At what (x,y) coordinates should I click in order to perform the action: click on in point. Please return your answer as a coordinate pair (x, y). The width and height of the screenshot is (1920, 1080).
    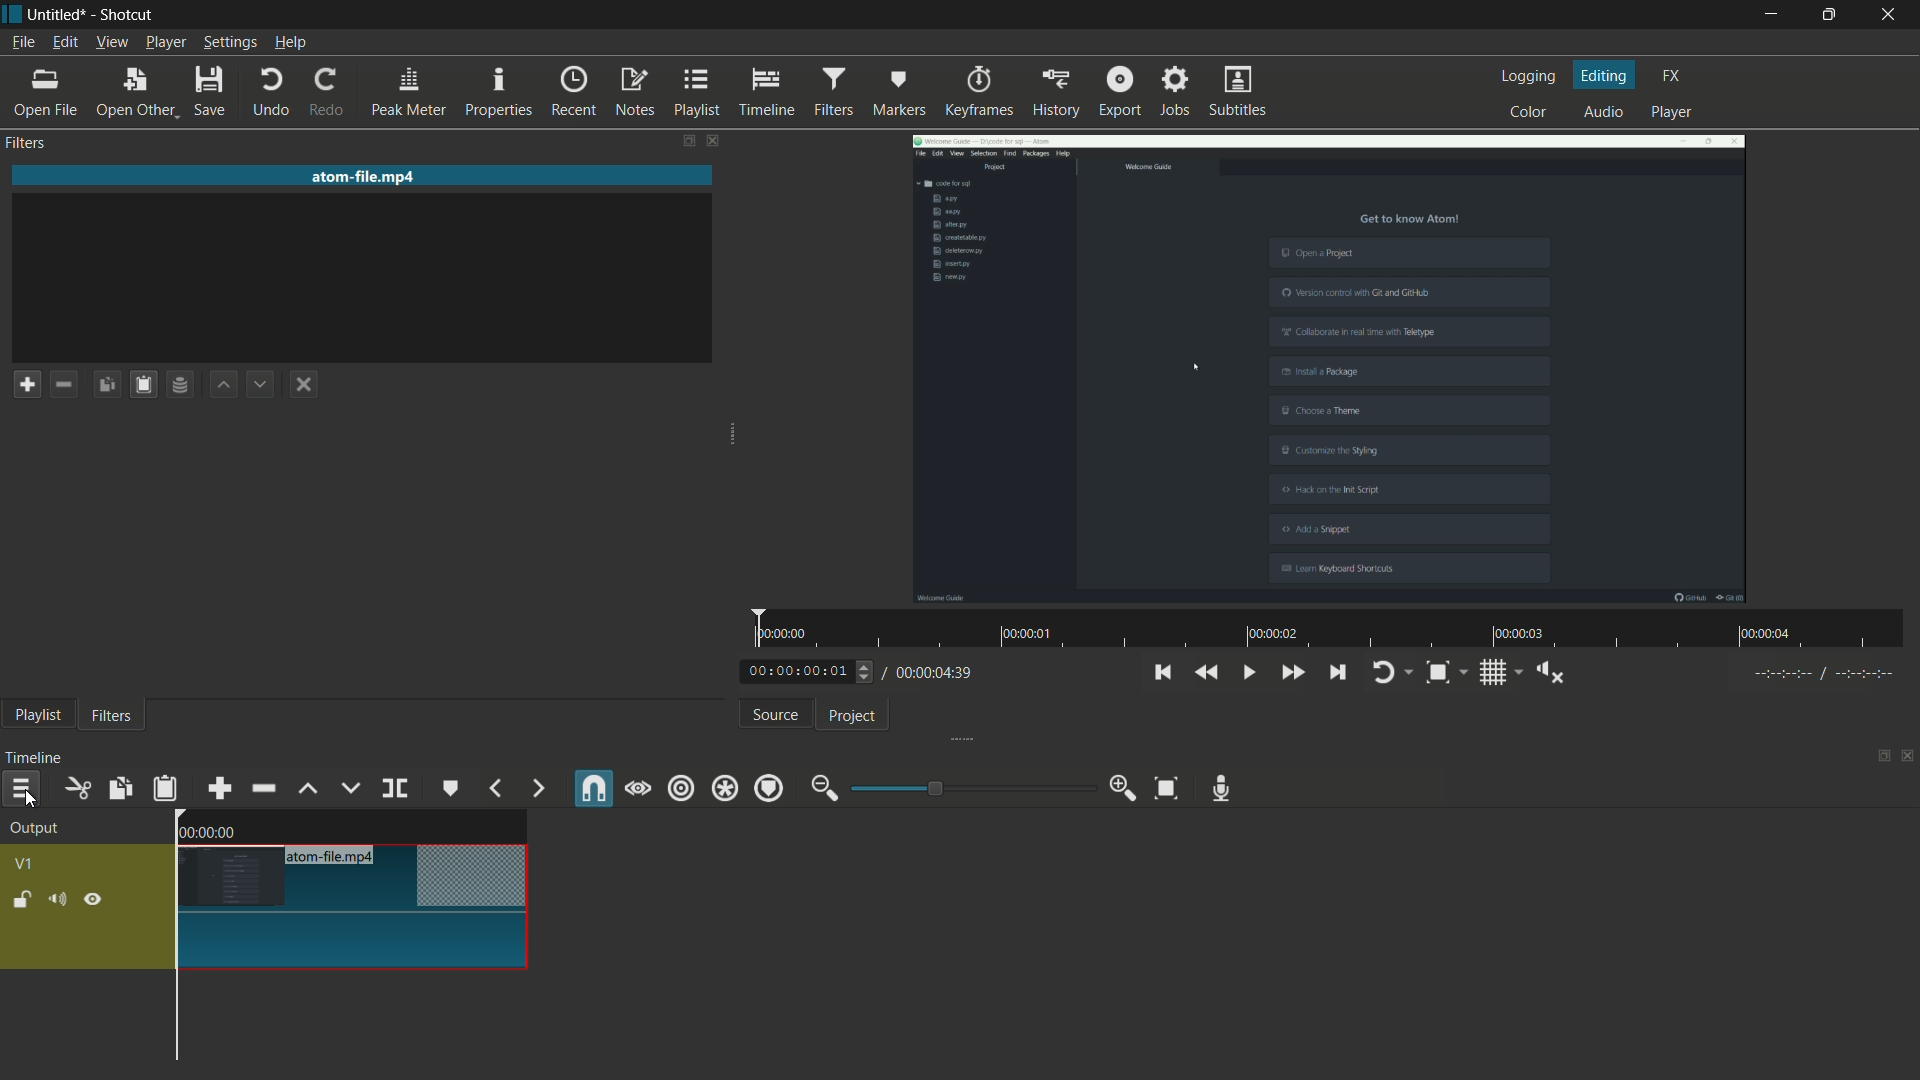
    Looking at the image, I should click on (1825, 674).